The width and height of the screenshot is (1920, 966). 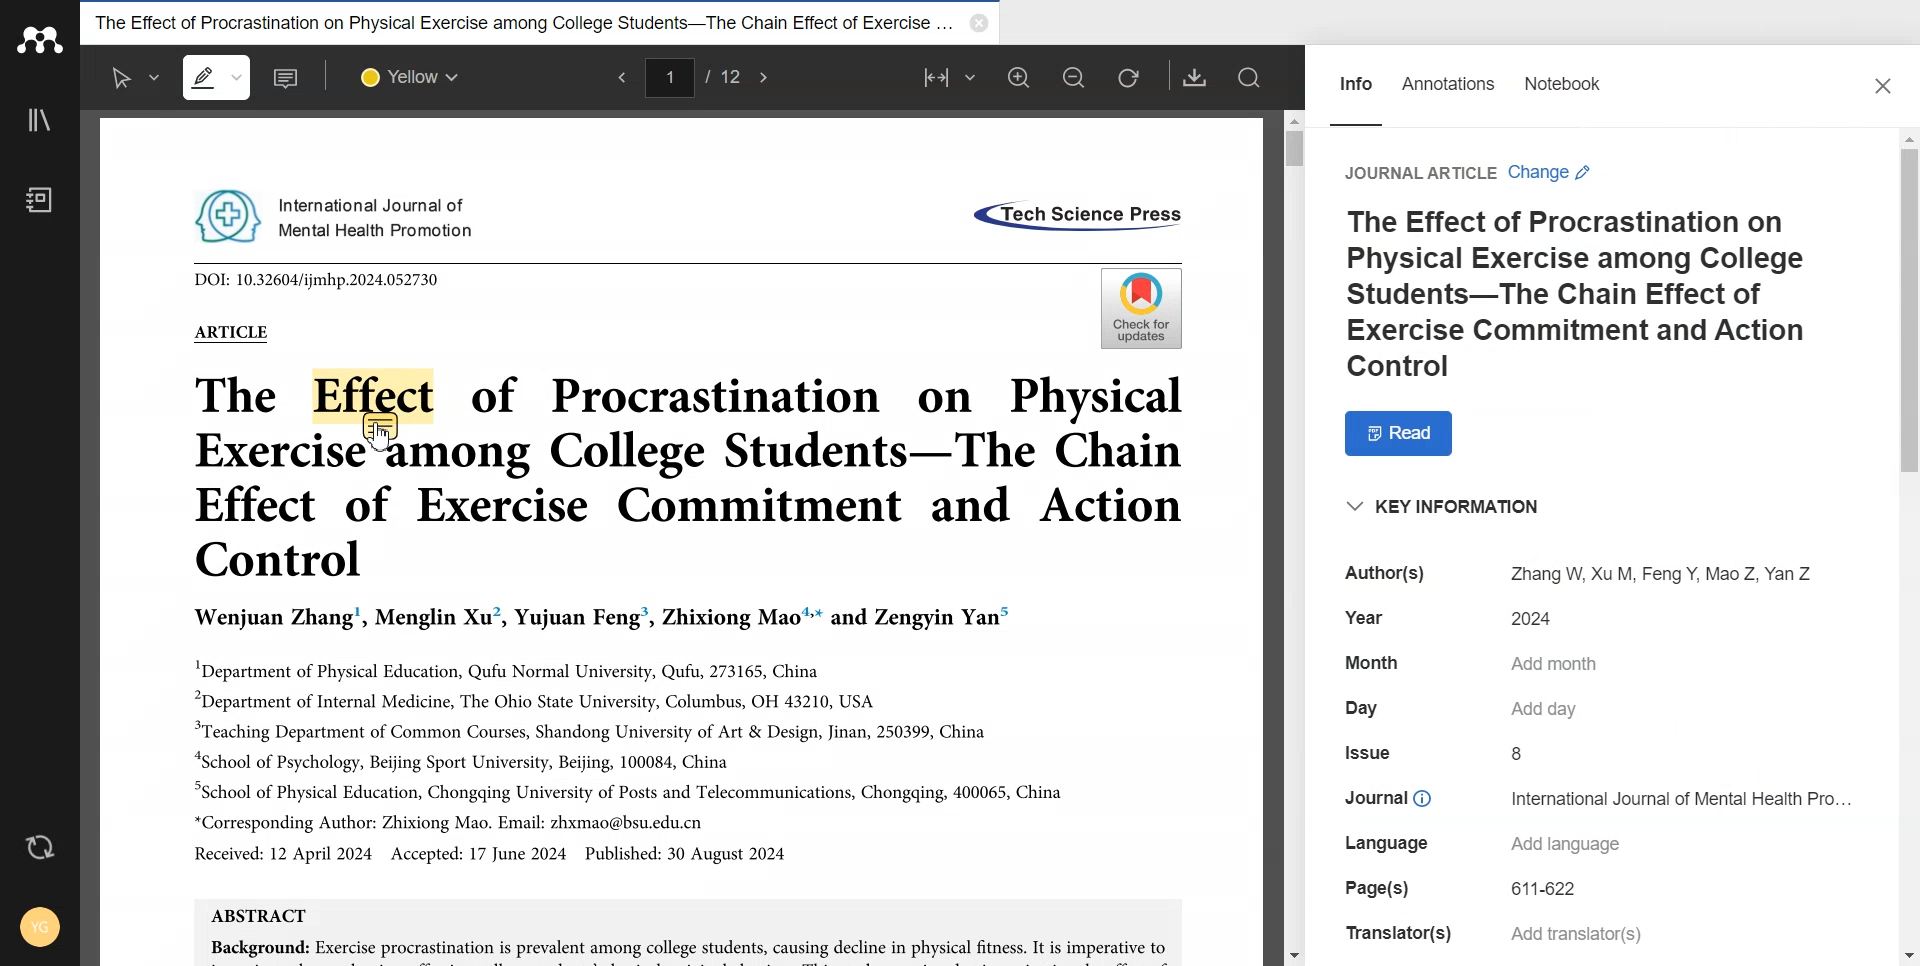 What do you see at coordinates (1138, 308) in the screenshot?
I see `Check for updates` at bounding box center [1138, 308].